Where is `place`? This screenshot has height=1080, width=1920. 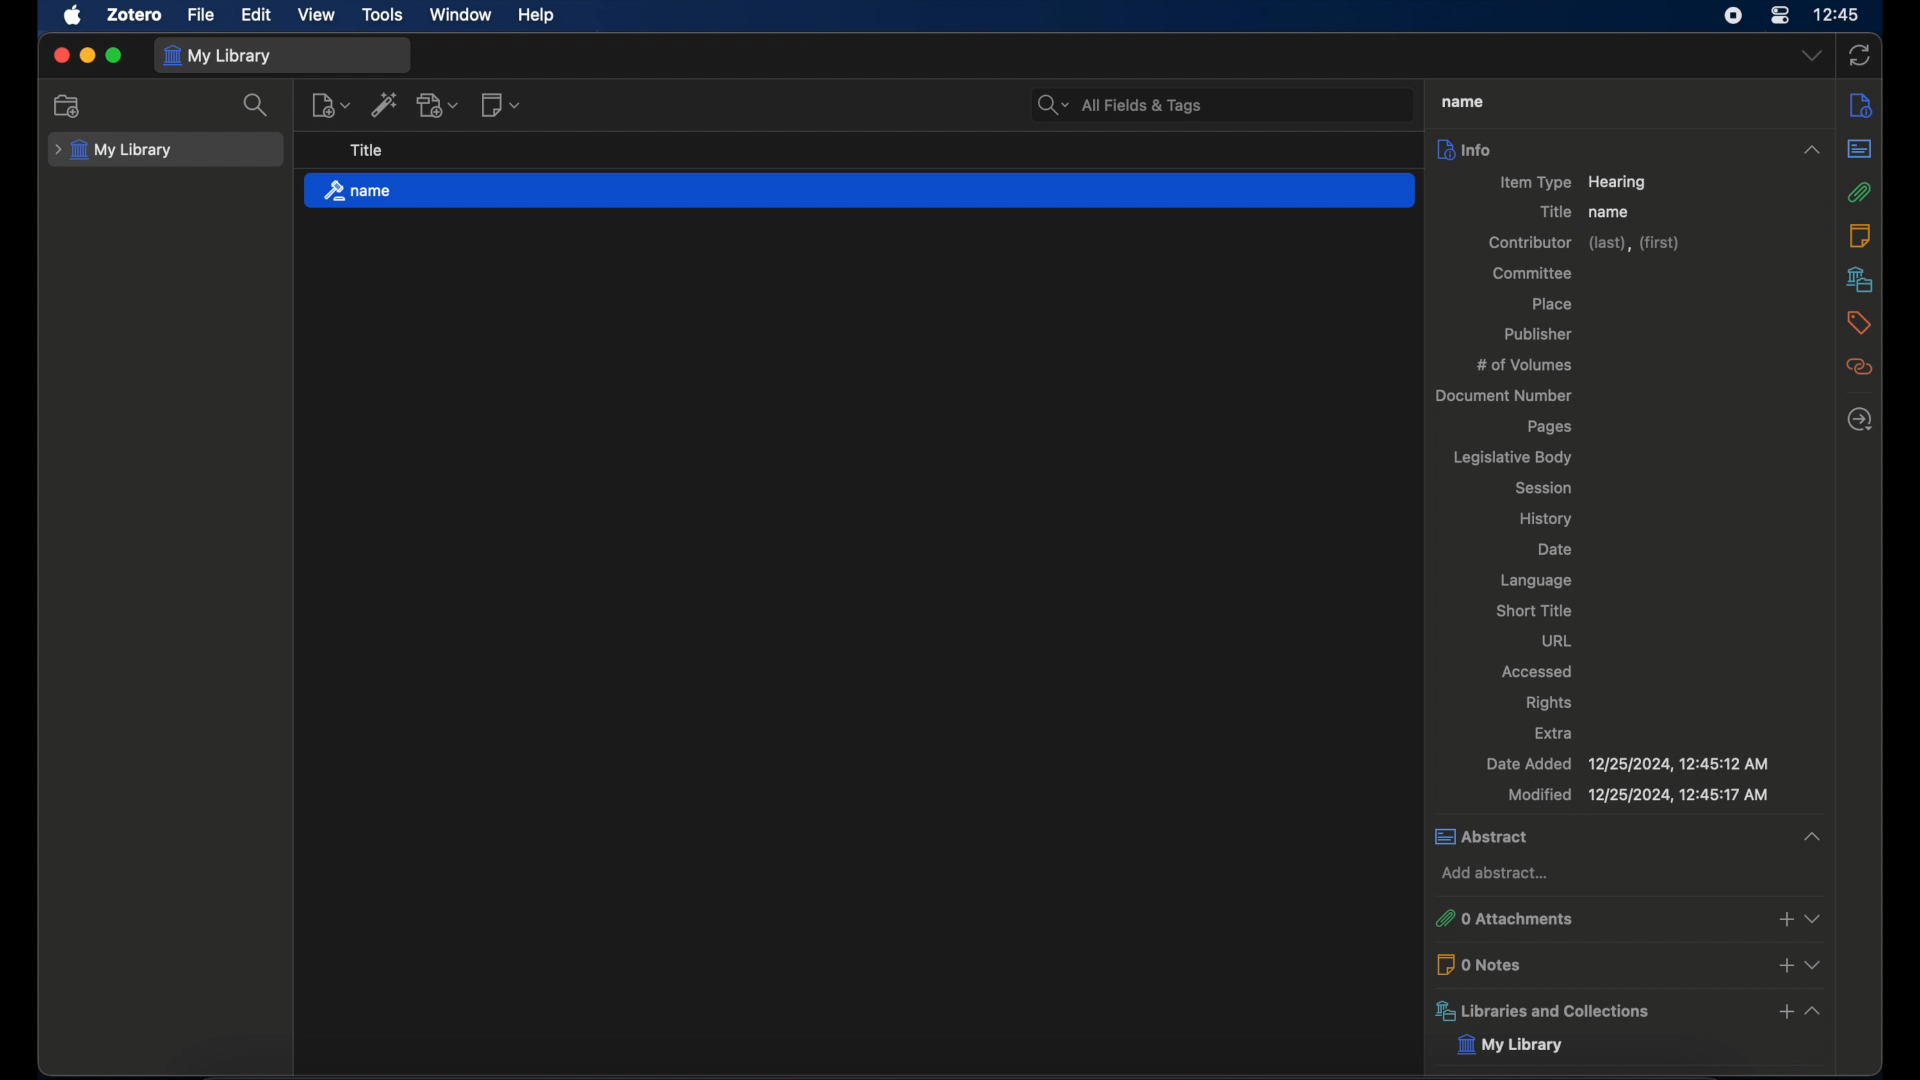
place is located at coordinates (1550, 304).